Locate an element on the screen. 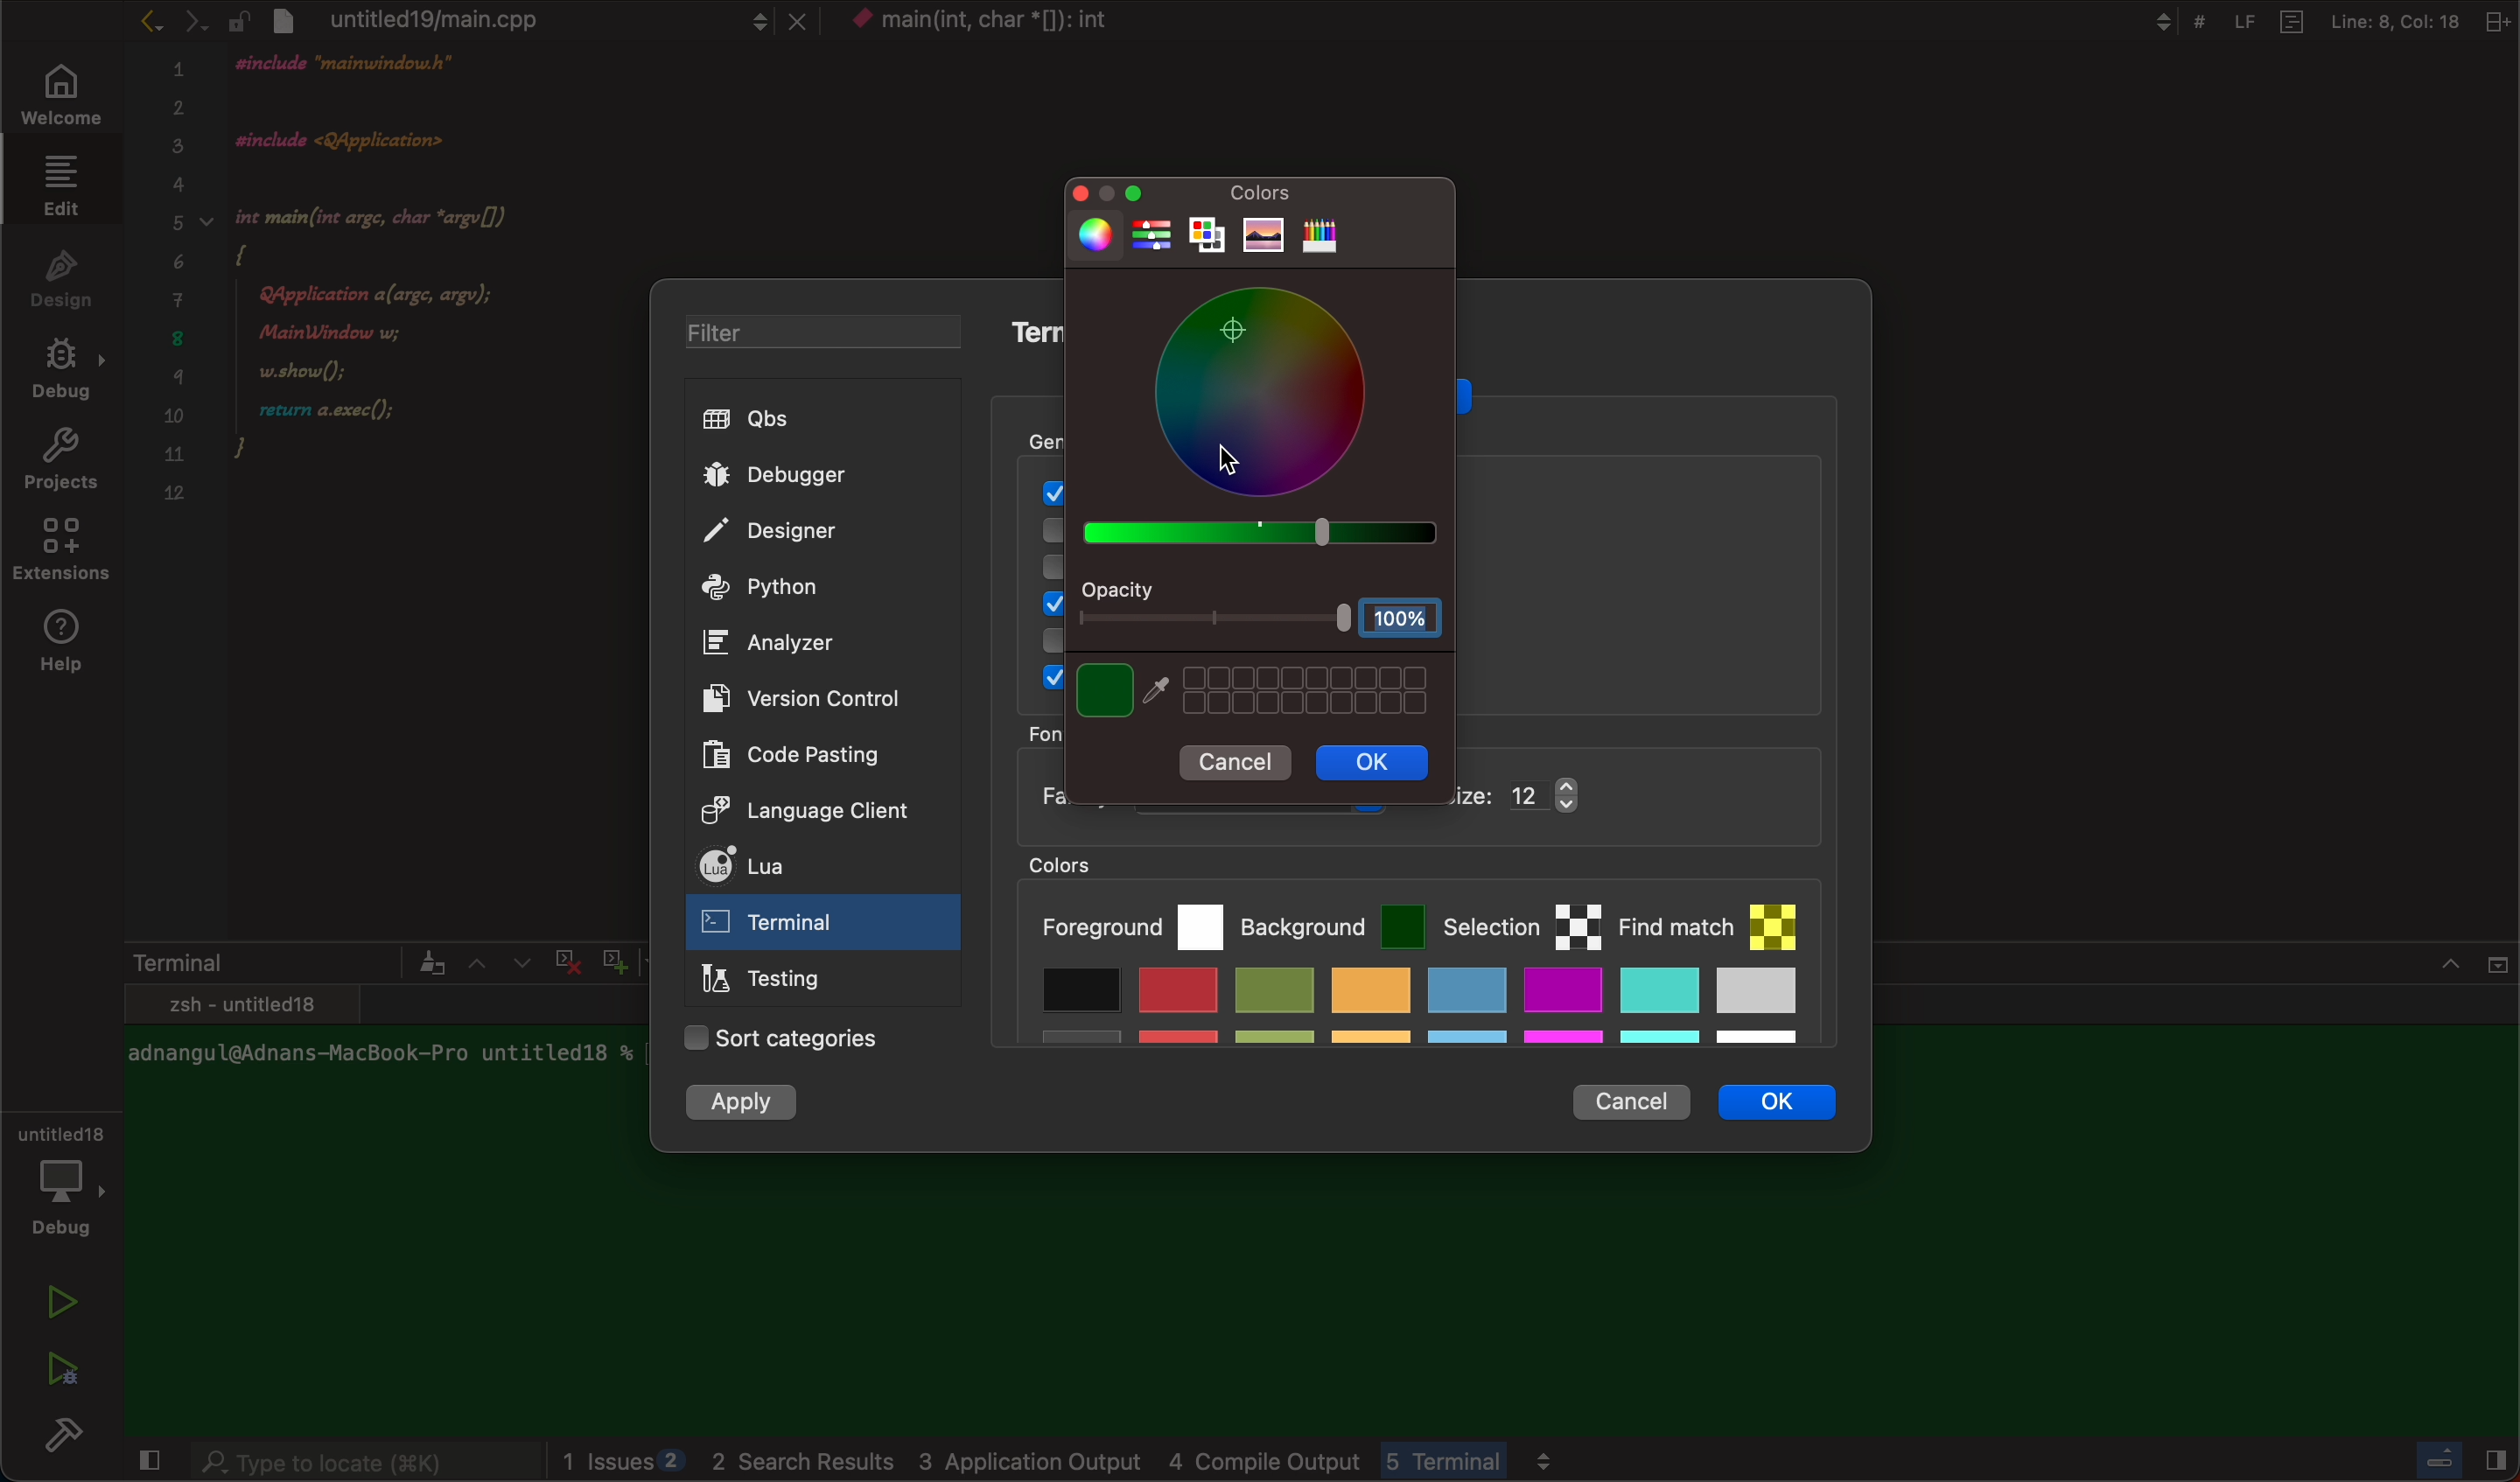 This screenshot has height=1482, width=2520. sort categories is located at coordinates (785, 1040).